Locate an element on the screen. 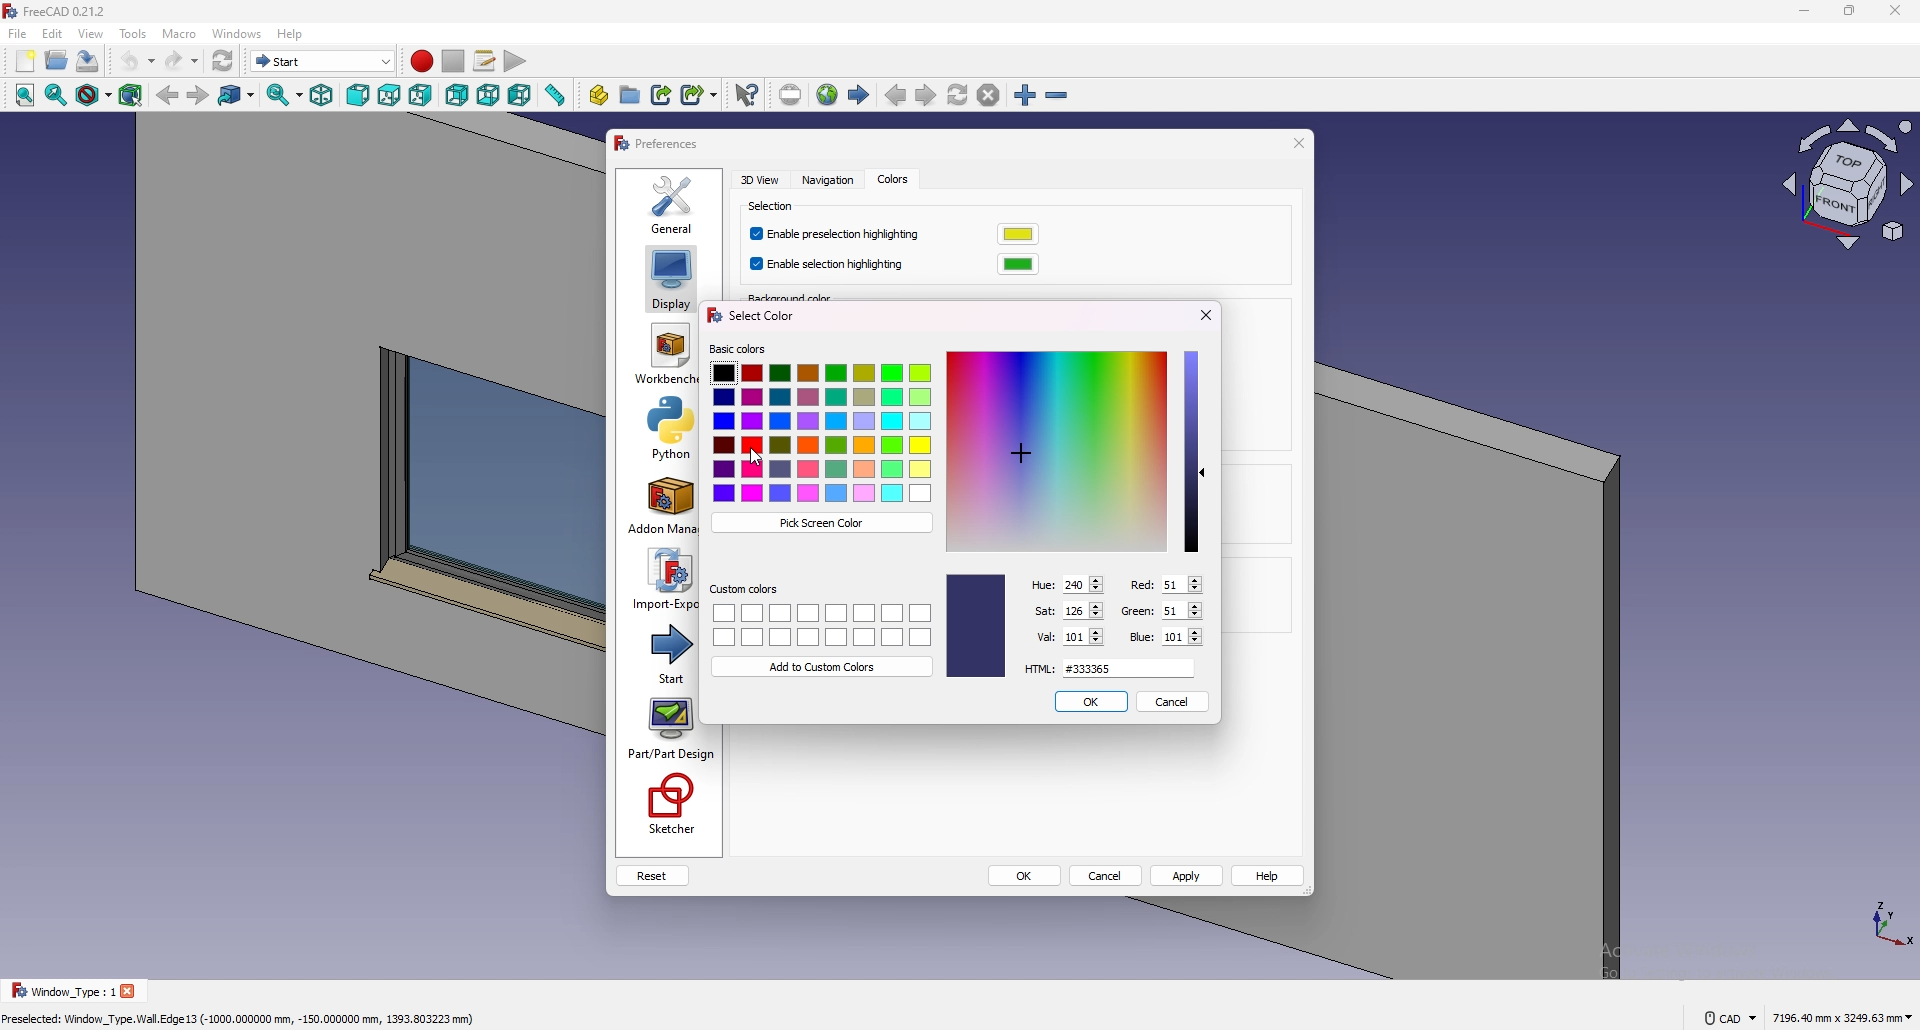 The width and height of the screenshot is (1920, 1030). go to link object is located at coordinates (238, 96).